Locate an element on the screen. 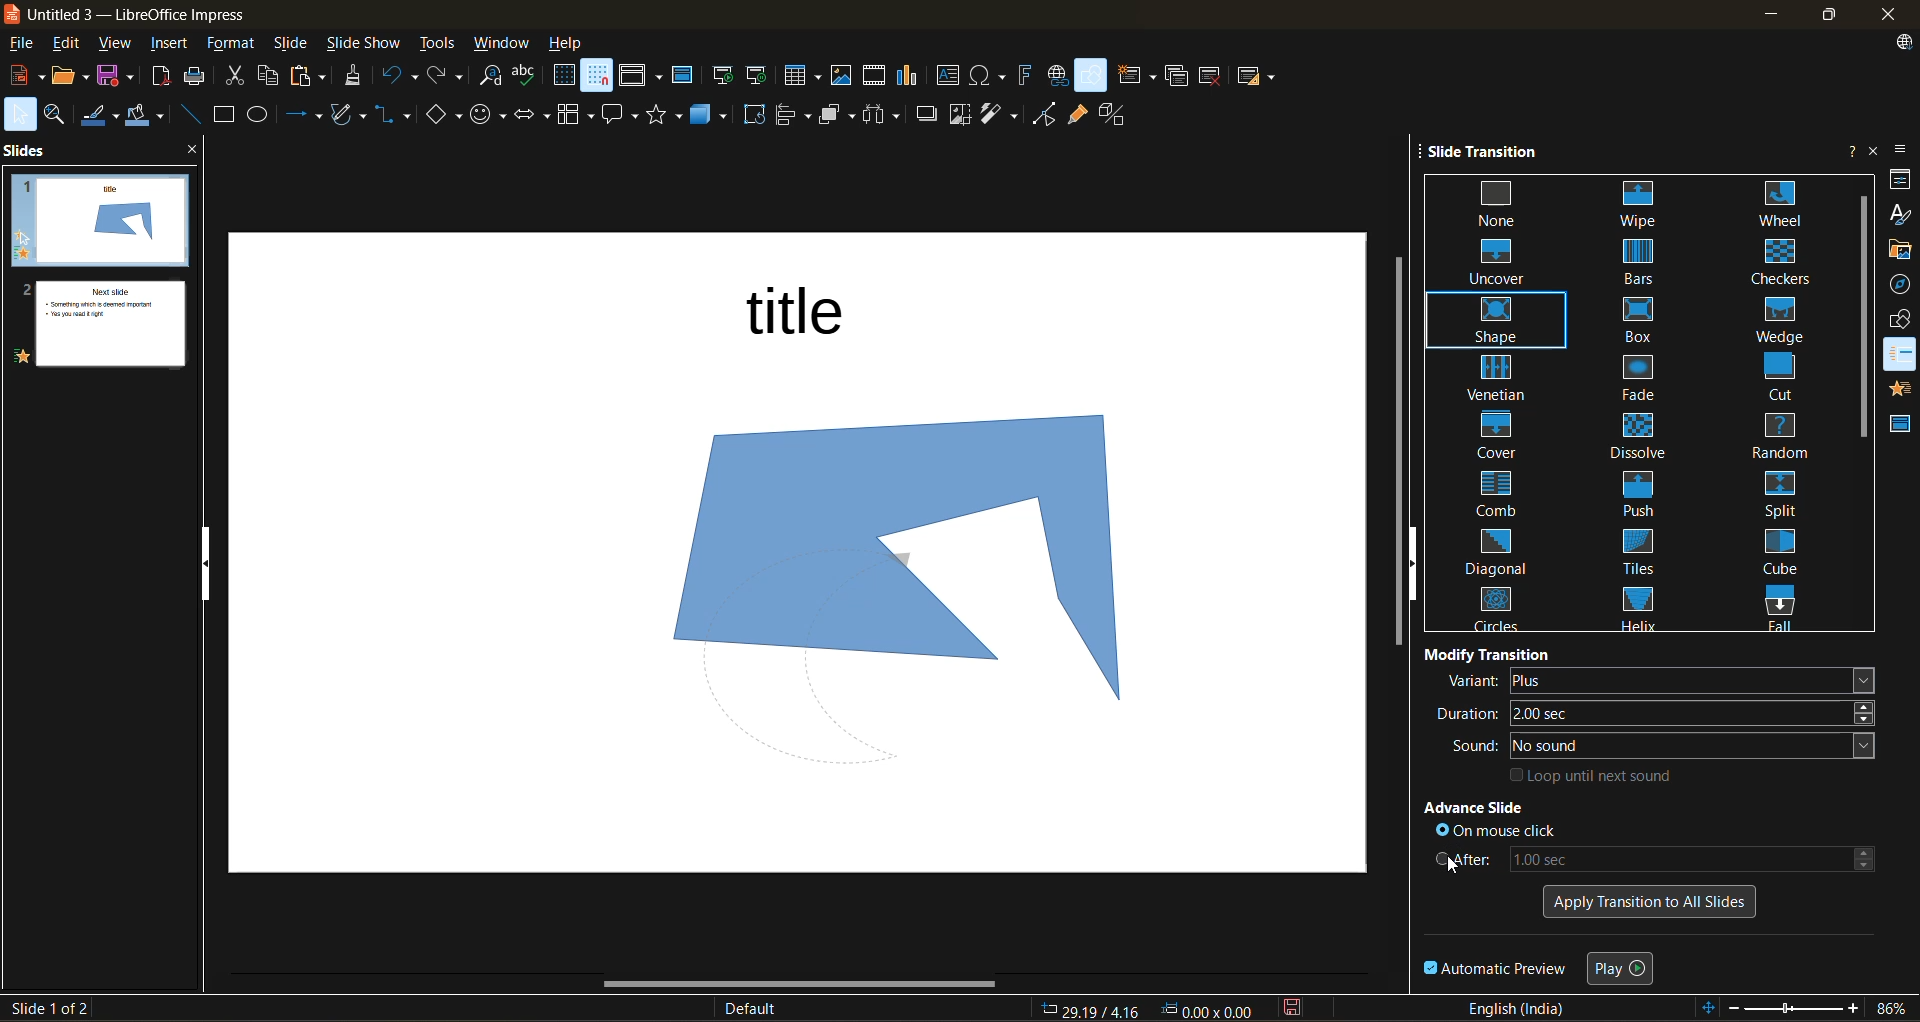 The width and height of the screenshot is (1920, 1022). align objects is located at coordinates (794, 117).